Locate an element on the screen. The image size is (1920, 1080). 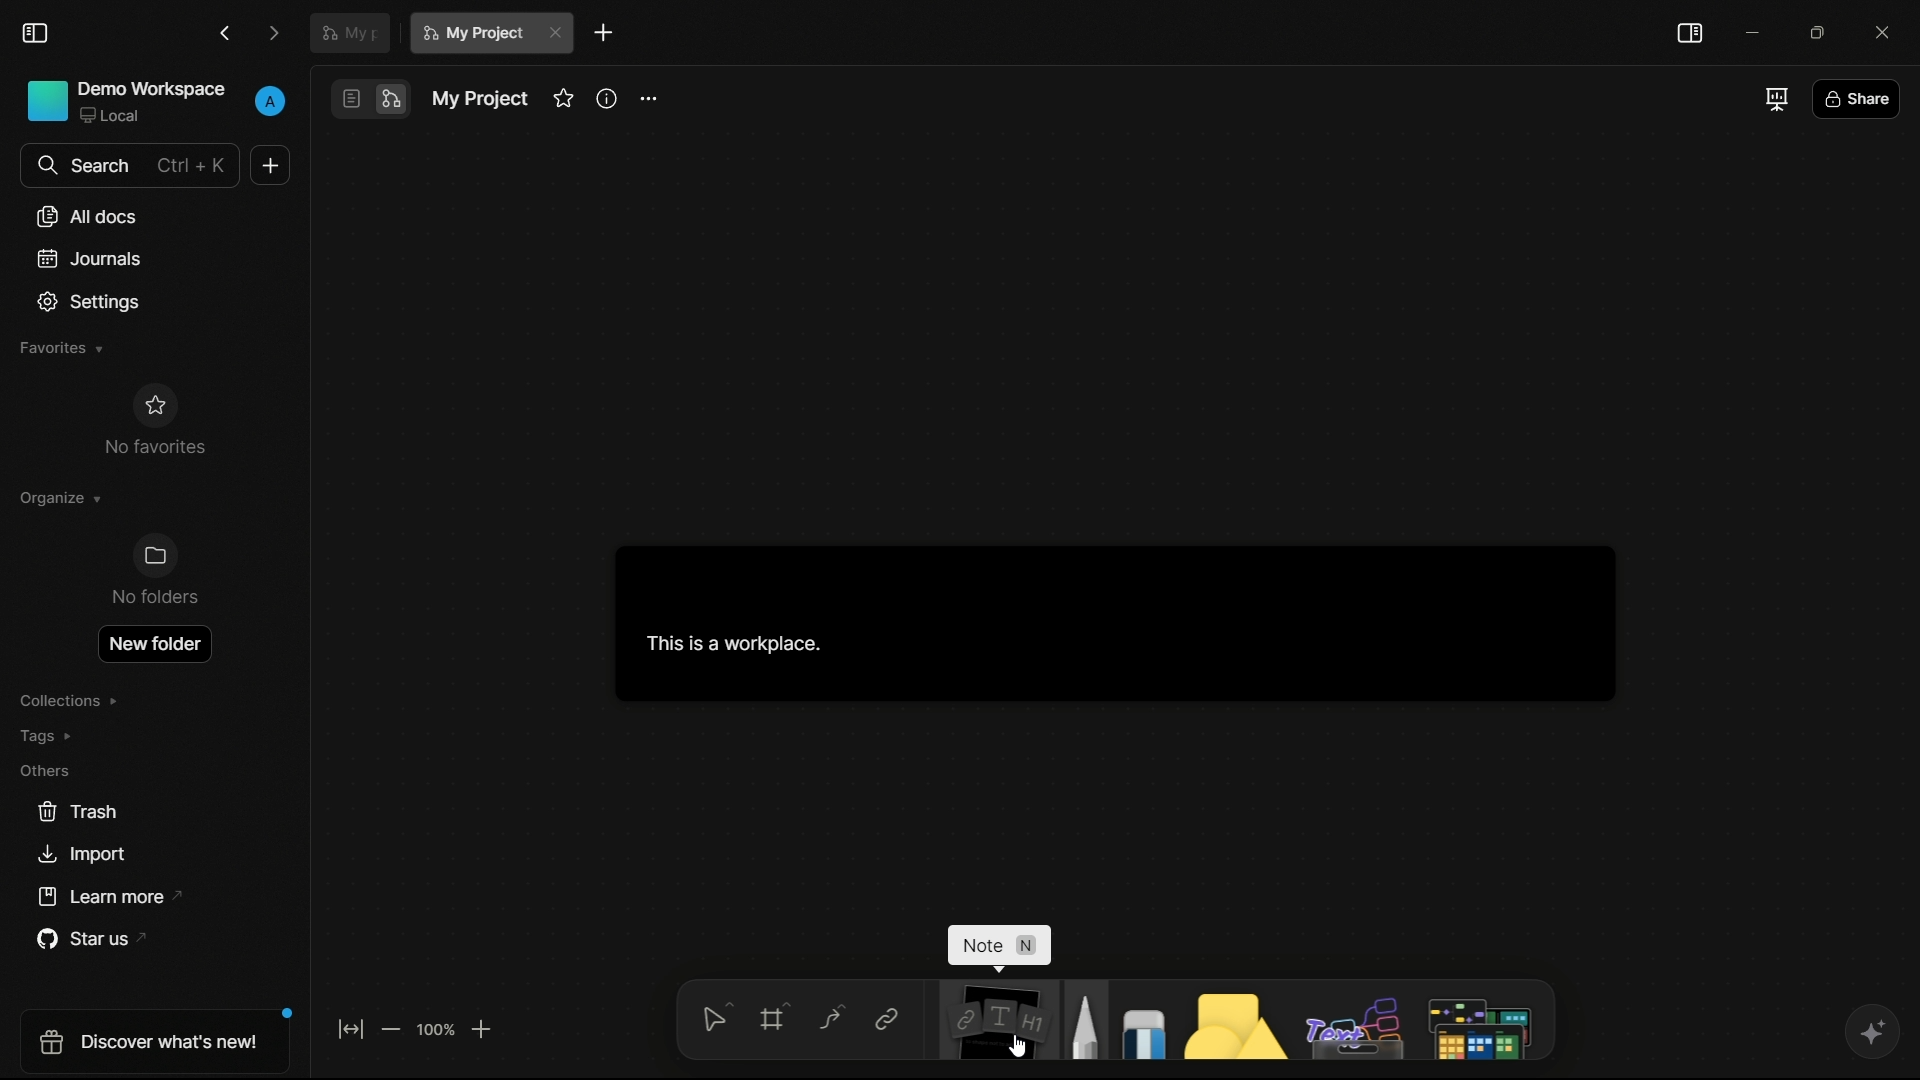
new document is located at coordinates (267, 165).